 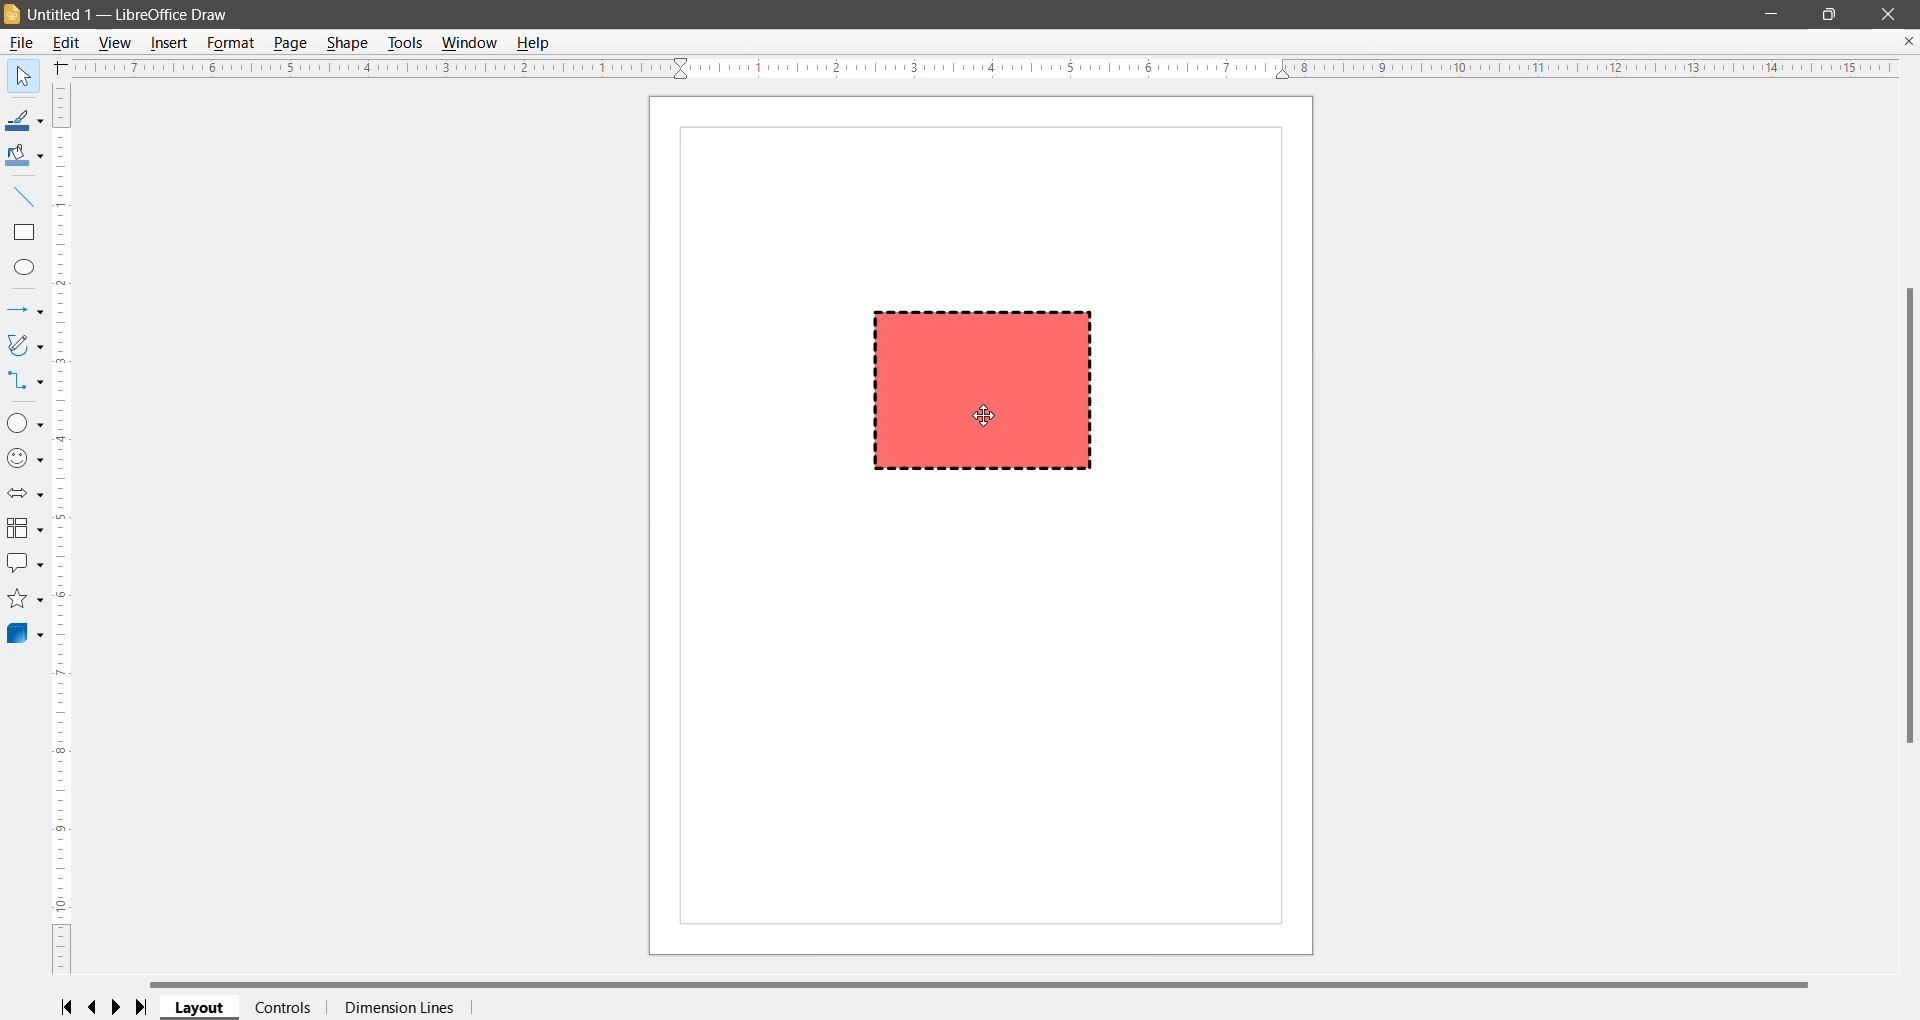 I want to click on Shape, so click(x=349, y=44).